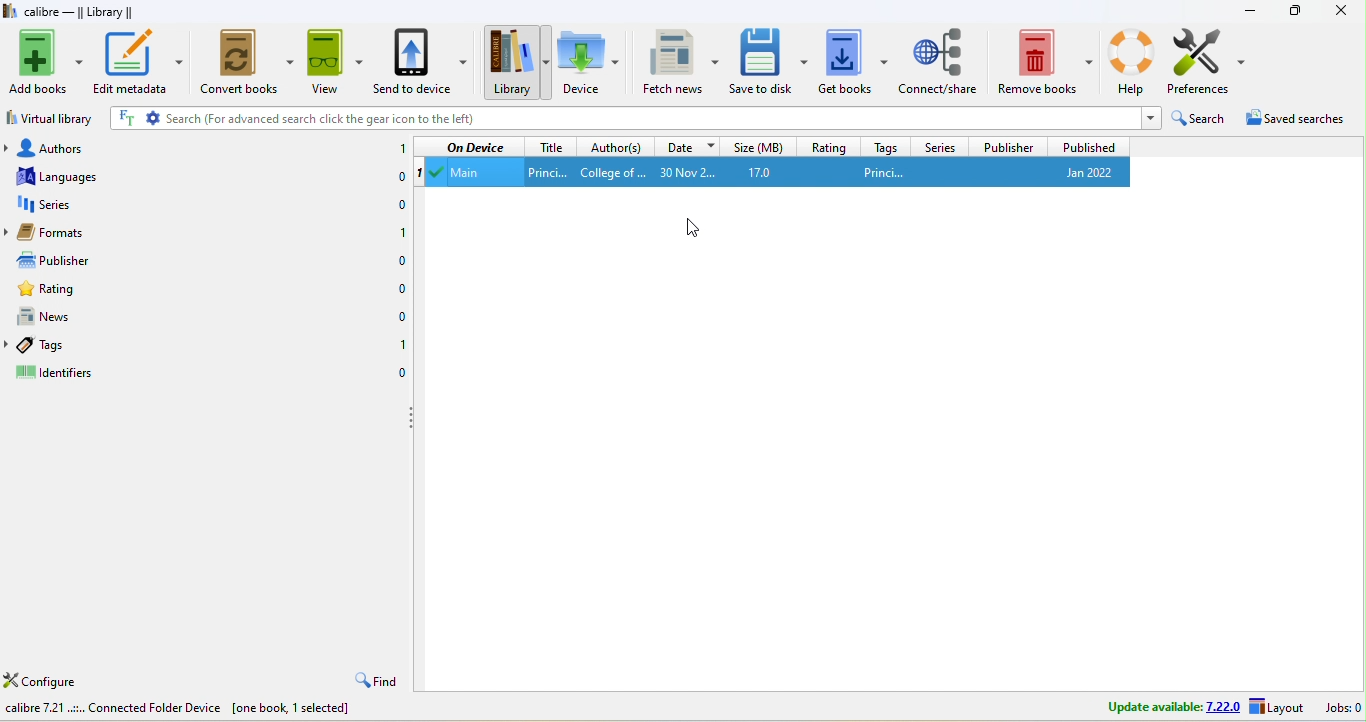 This screenshot has width=1366, height=722. What do you see at coordinates (616, 146) in the screenshot?
I see `author(s)` at bounding box center [616, 146].